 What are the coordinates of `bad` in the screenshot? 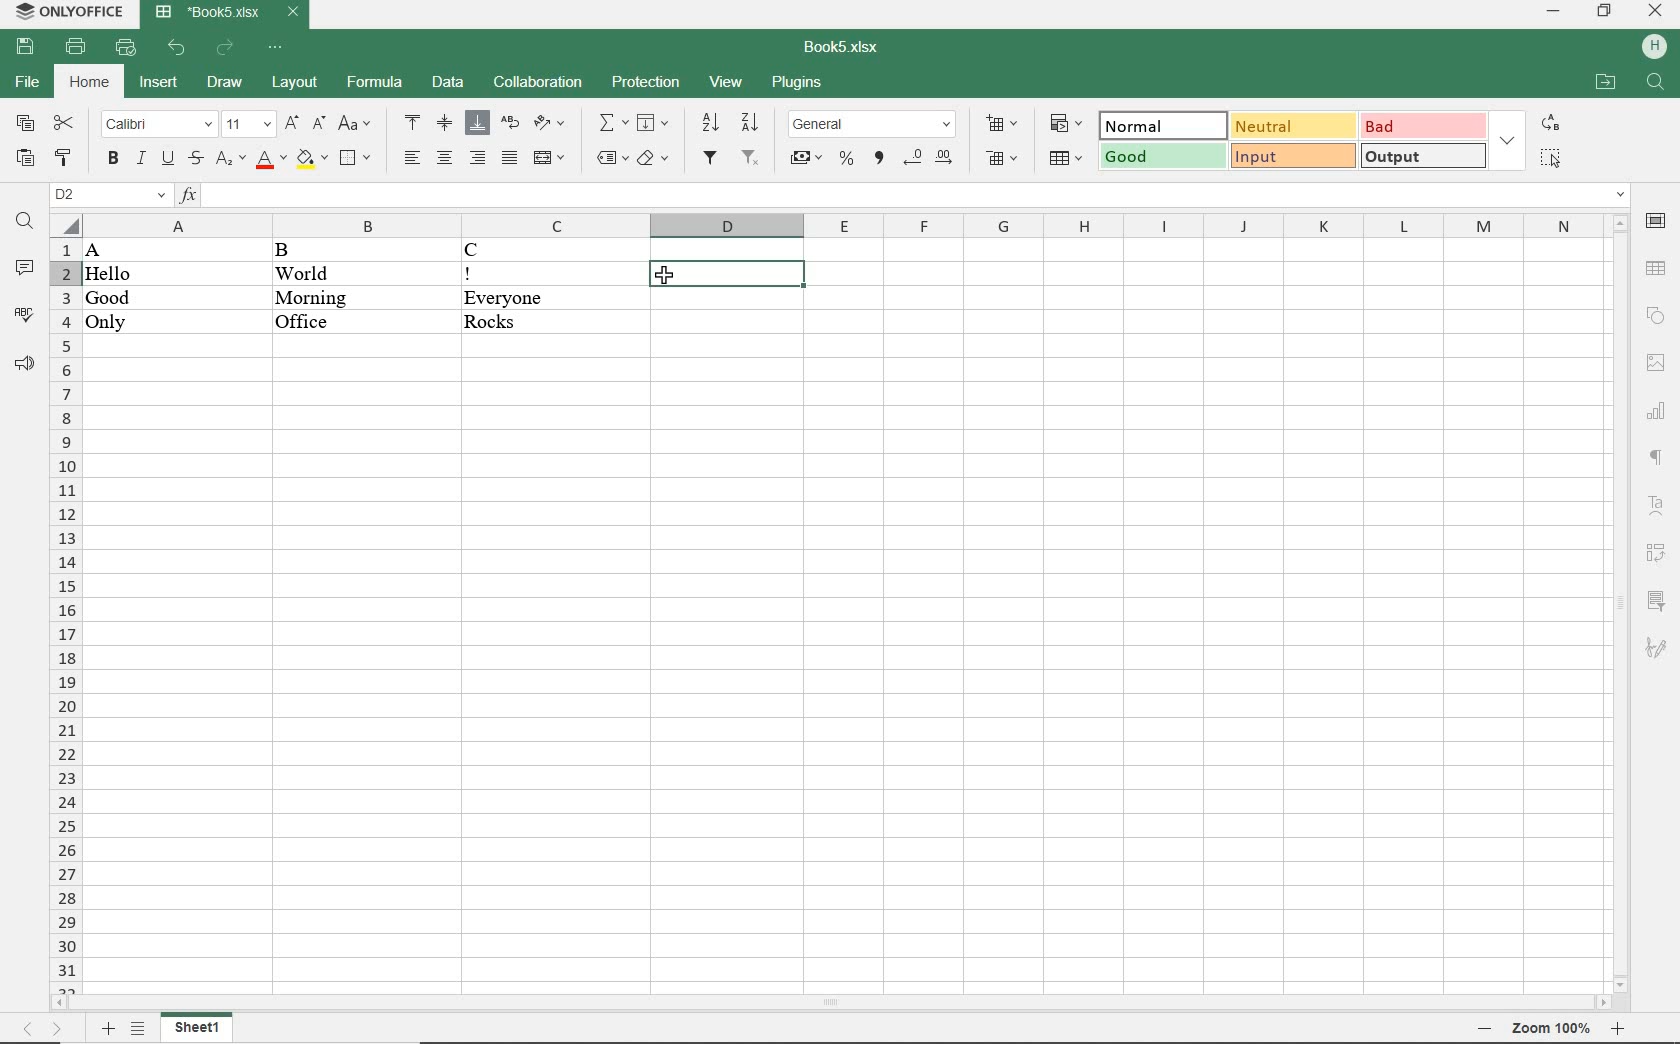 It's located at (1421, 126).